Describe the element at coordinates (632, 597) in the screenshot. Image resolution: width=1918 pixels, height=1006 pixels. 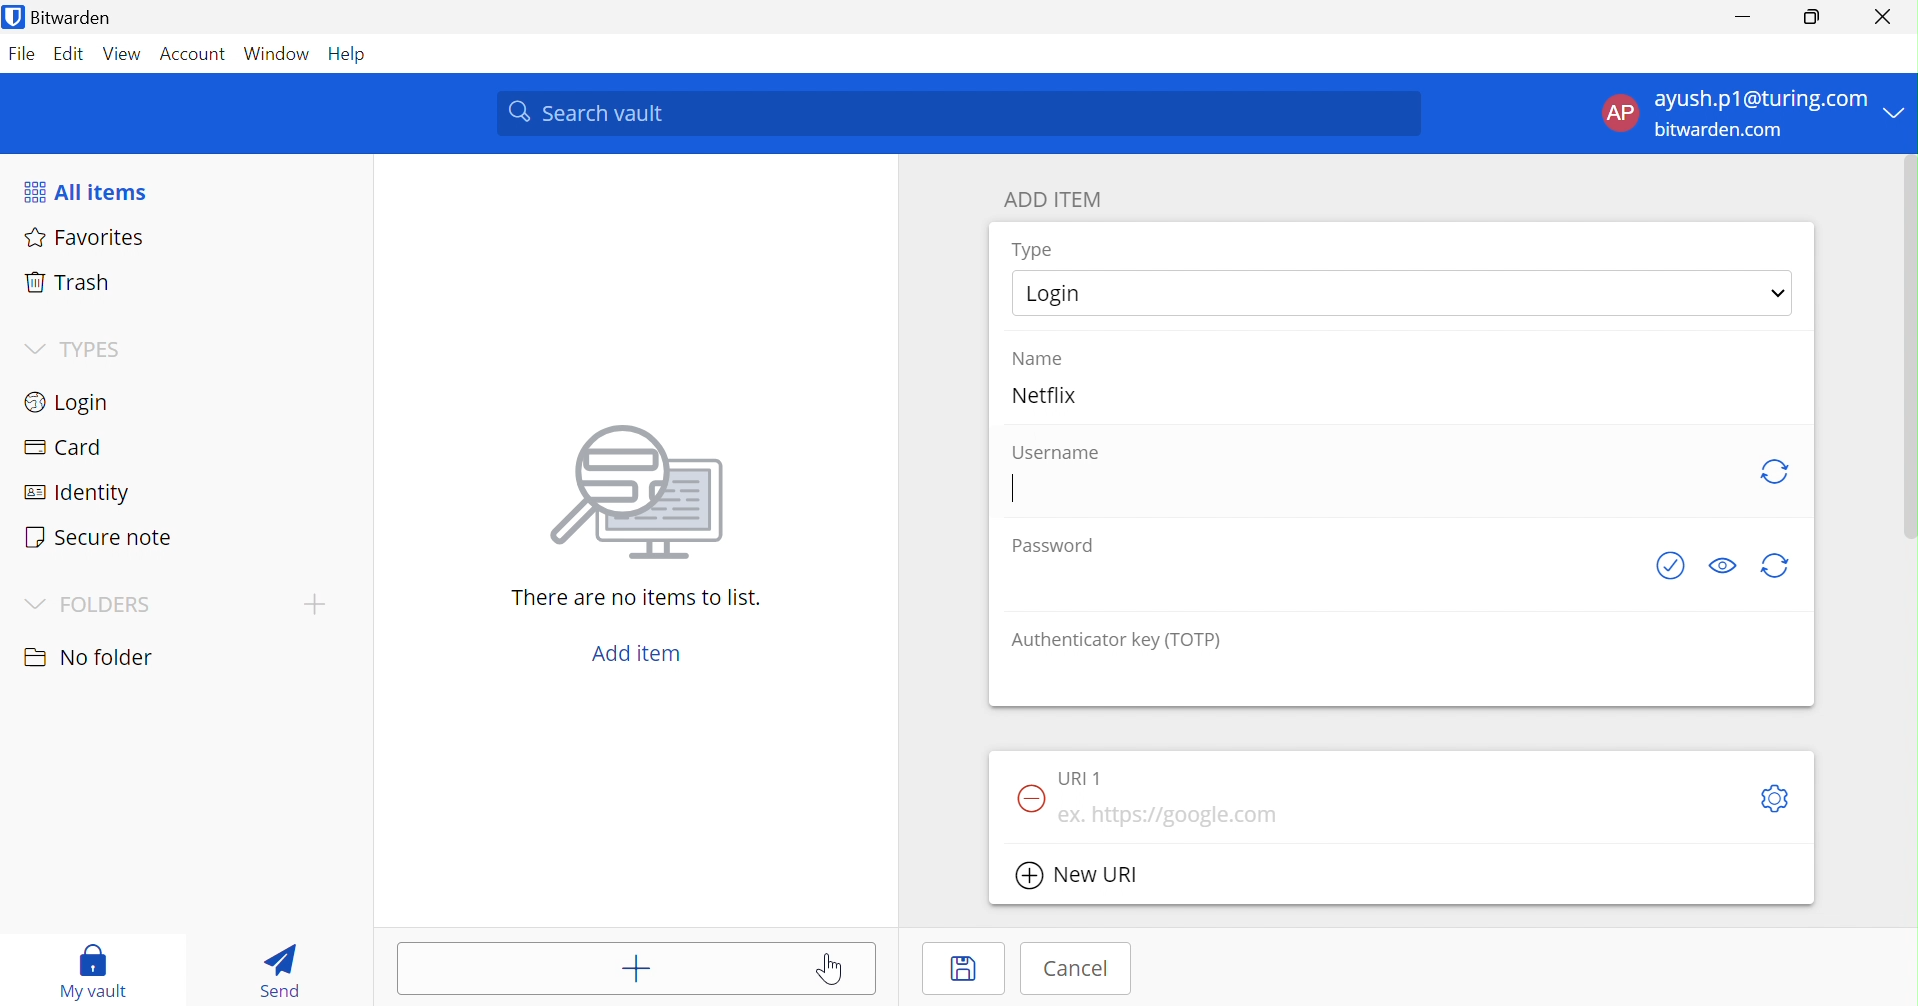
I see `There are no items to list.` at that location.